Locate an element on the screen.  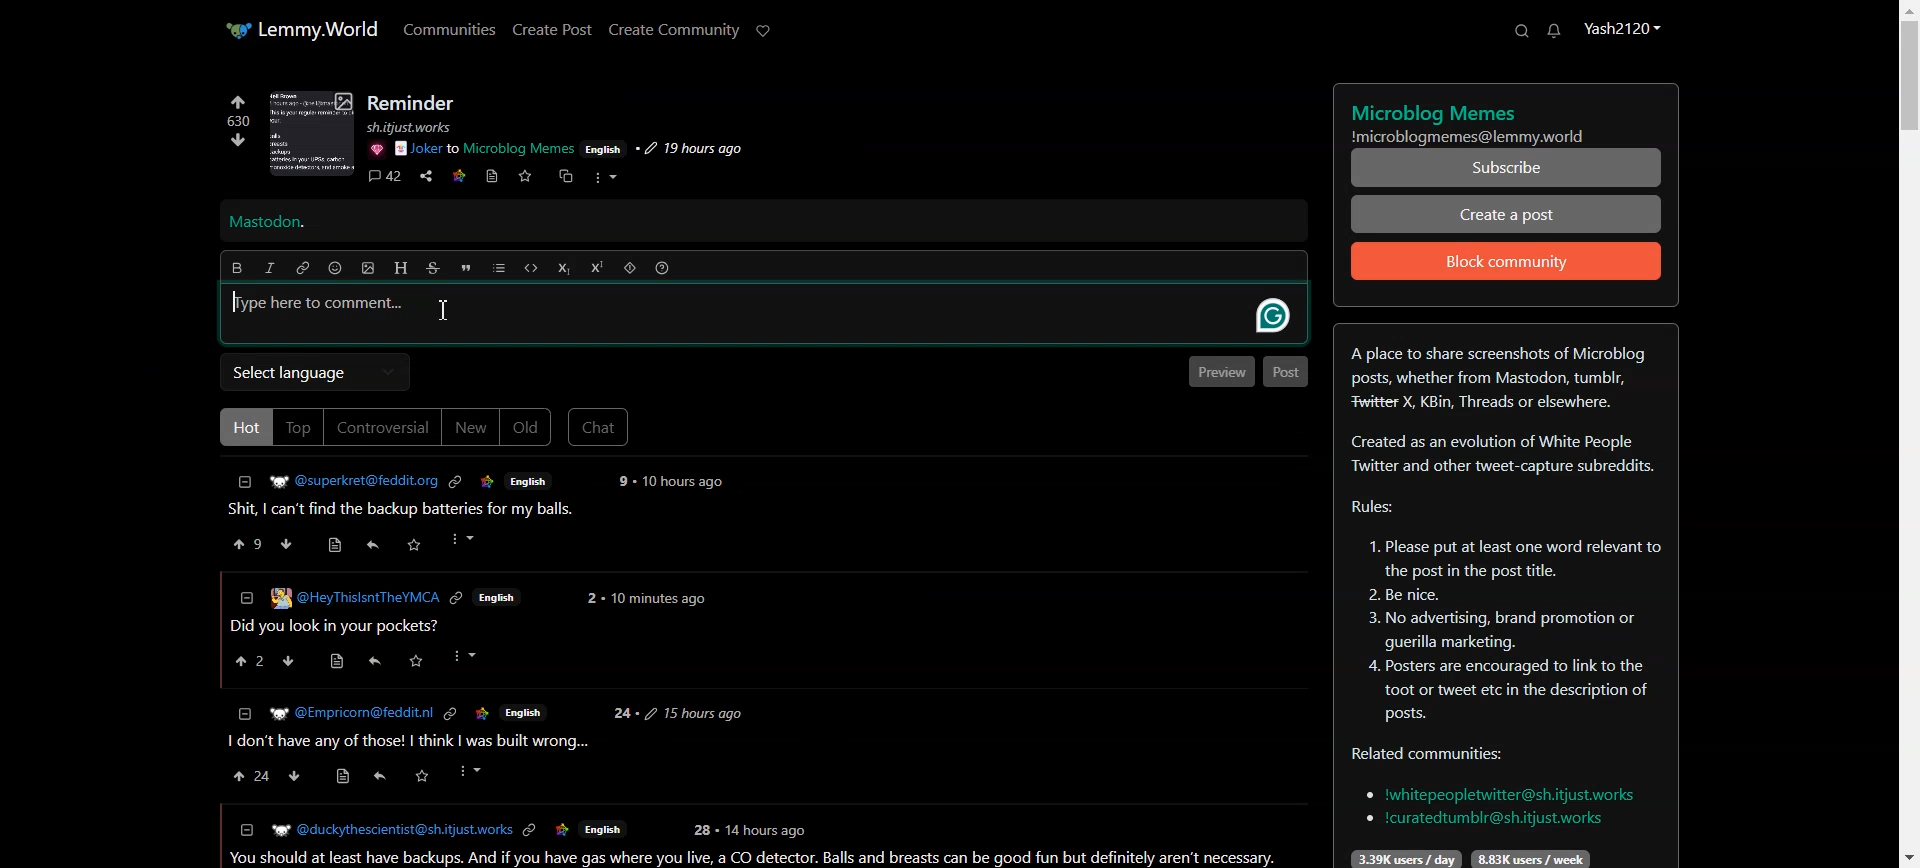
10 minutes ago is located at coordinates (658, 601).